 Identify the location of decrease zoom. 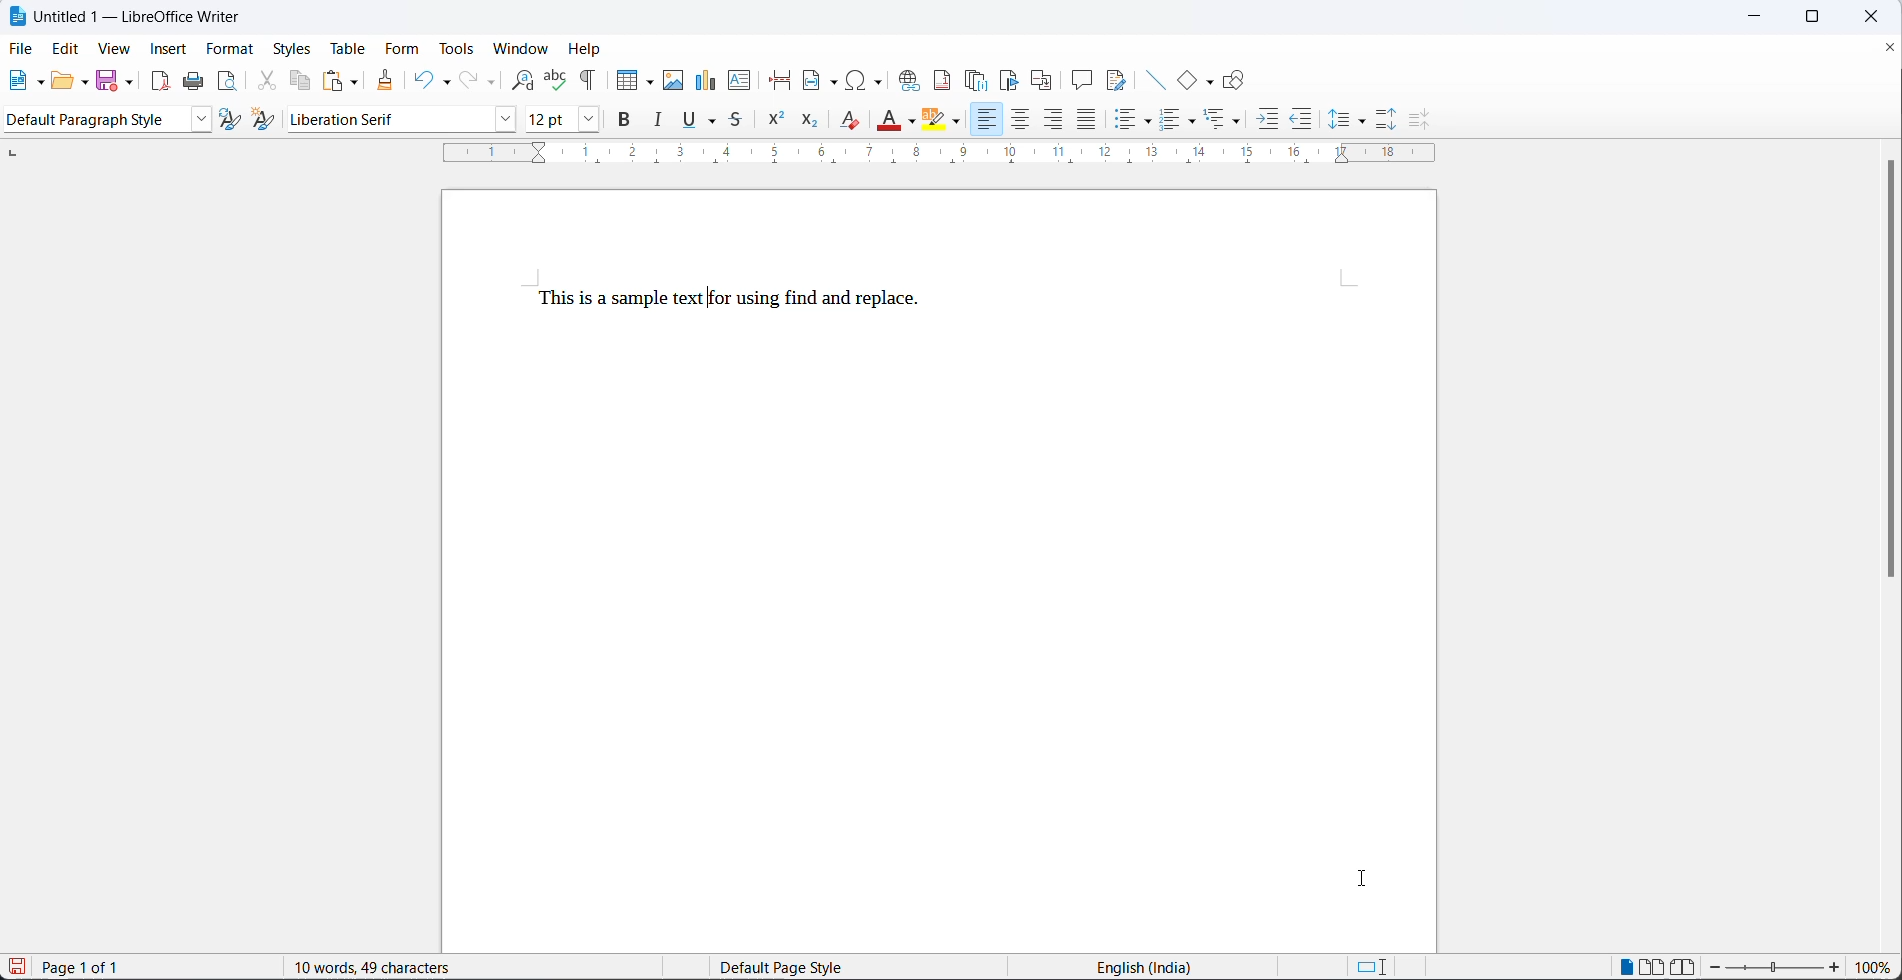
(1715, 967).